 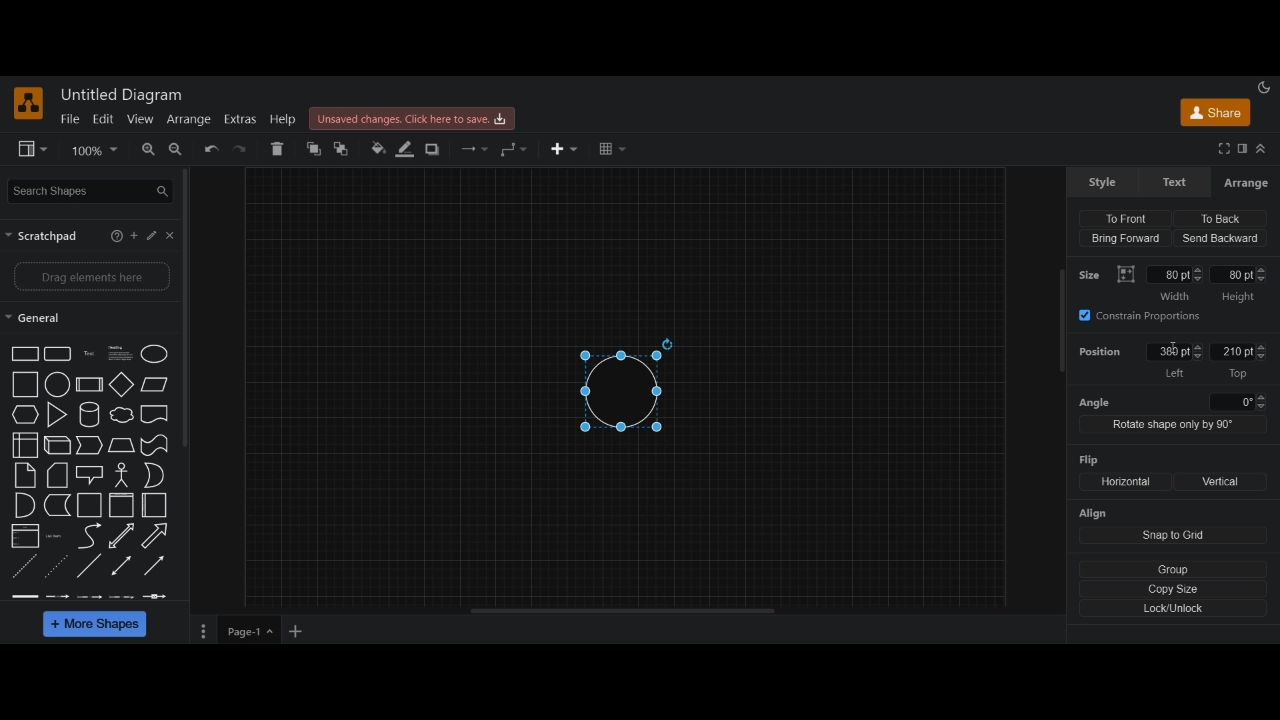 What do you see at coordinates (44, 236) in the screenshot?
I see `scratchpad` at bounding box center [44, 236].